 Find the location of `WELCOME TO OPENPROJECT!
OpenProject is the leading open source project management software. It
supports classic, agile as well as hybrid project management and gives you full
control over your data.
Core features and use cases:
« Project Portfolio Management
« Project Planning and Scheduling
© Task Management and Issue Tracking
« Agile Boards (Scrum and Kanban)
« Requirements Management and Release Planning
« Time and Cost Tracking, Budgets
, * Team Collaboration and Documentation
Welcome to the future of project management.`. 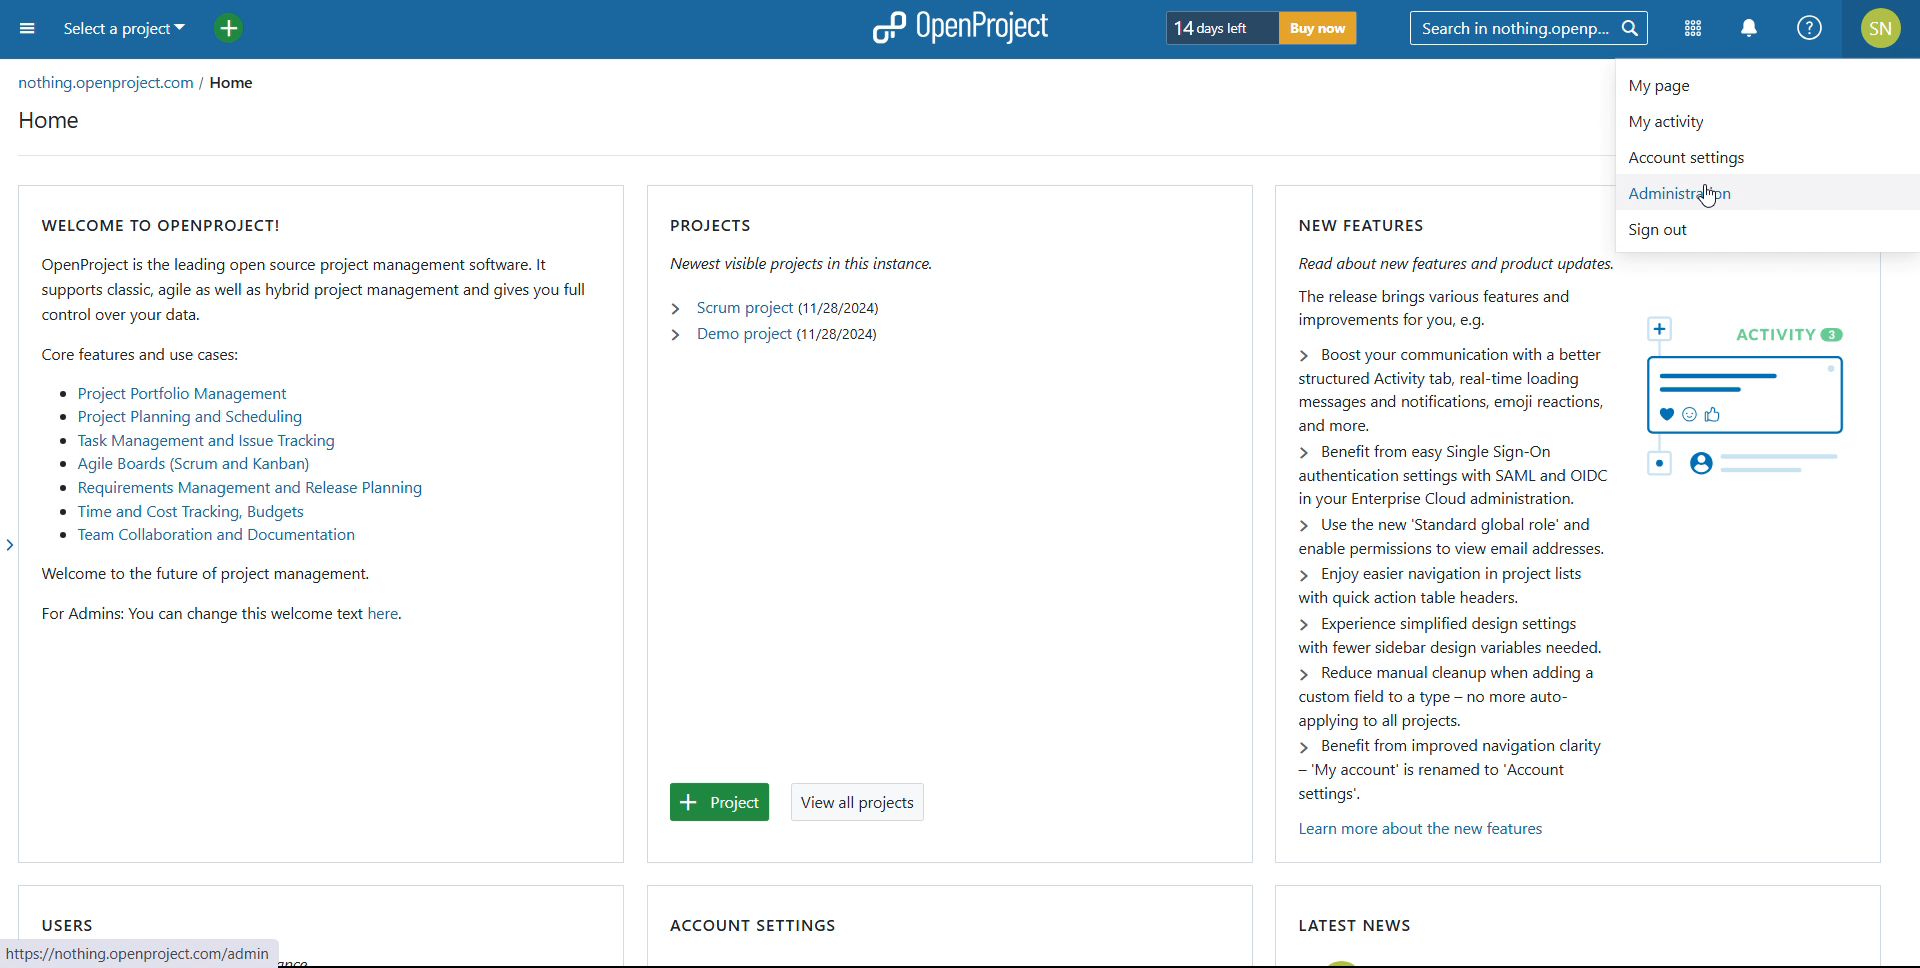

WELCOME TO OPENPROJECT!
OpenProject is the leading open source project management software. It
supports classic, agile as well as hybrid project management and gives you full
control over your data.
Core features and use cases:
« Project Portfolio Management
« Project Planning and Scheduling
© Task Management and Issue Tracking
« Agile Boards (Scrum and Kanban)
« Requirements Management and Release Planning
« Time and Cost Tracking, Budgets
, * Team Collaboration and Documentation
Welcome to the future of project management. is located at coordinates (317, 391).